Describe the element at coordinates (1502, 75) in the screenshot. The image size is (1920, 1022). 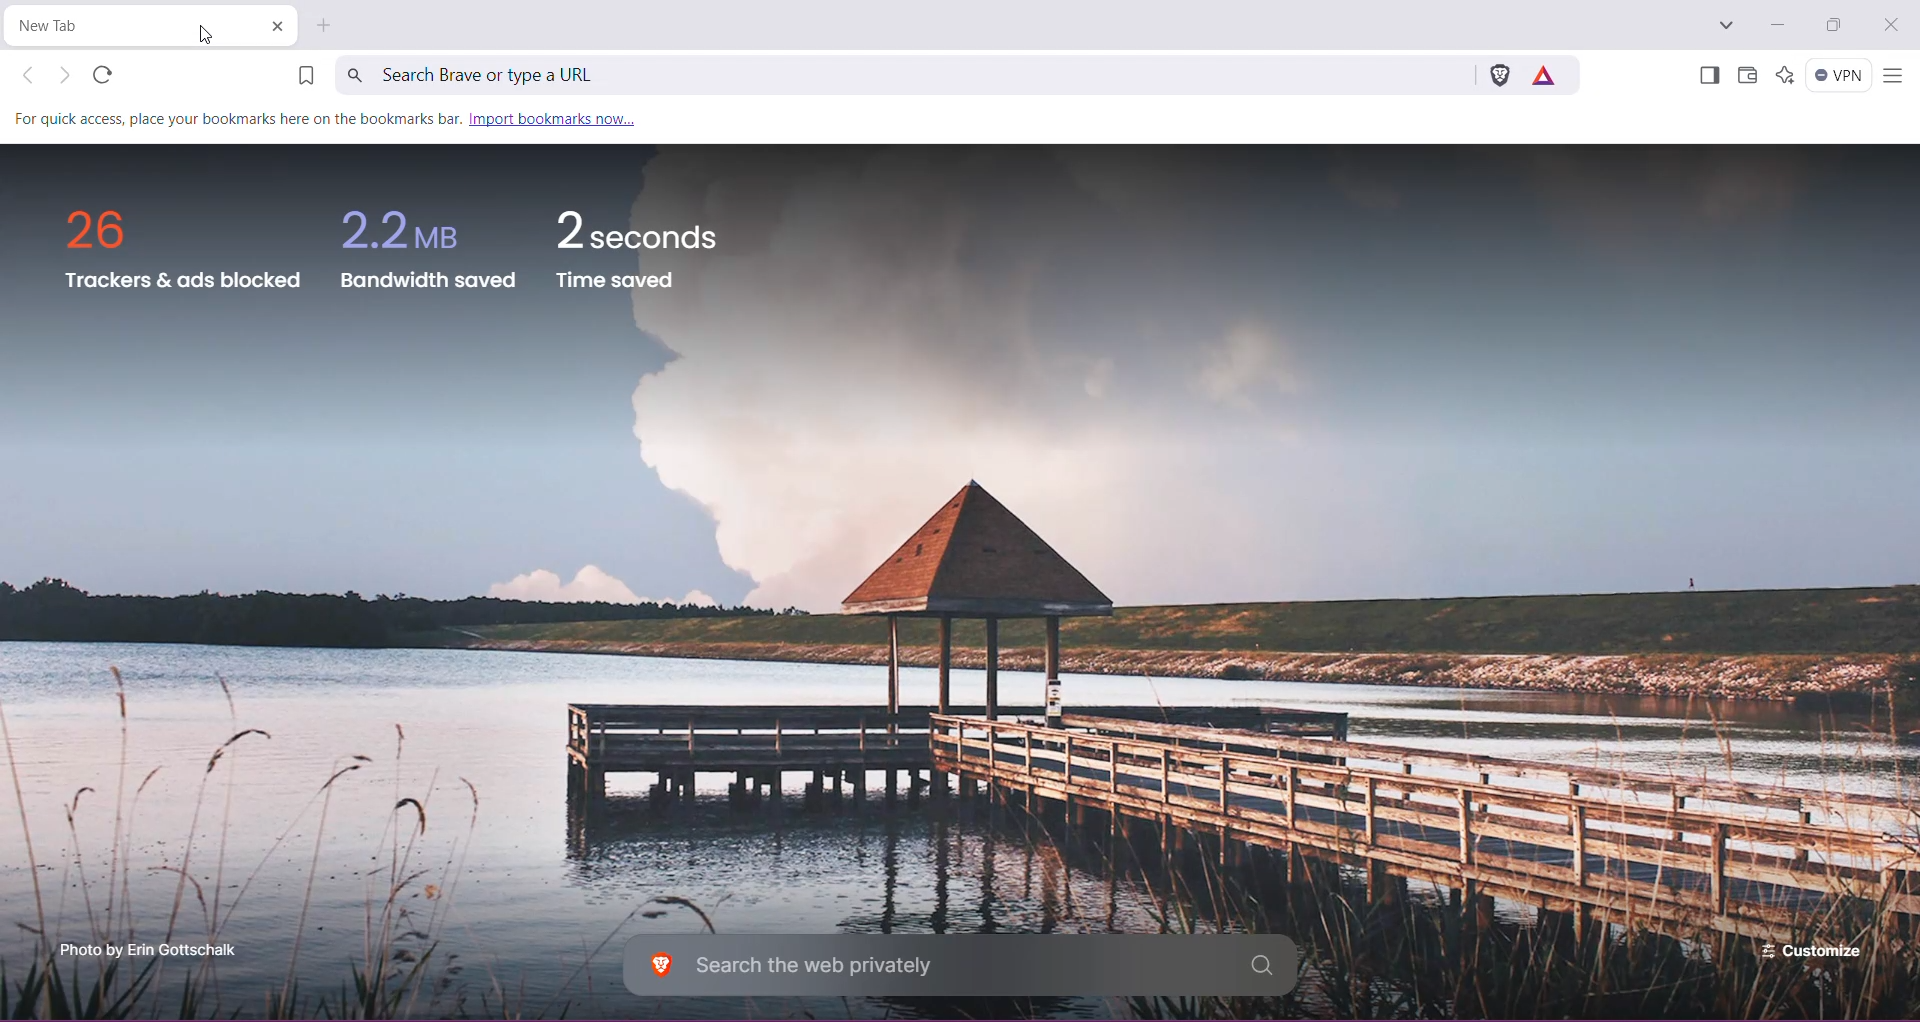
I see `Brave Shields` at that location.